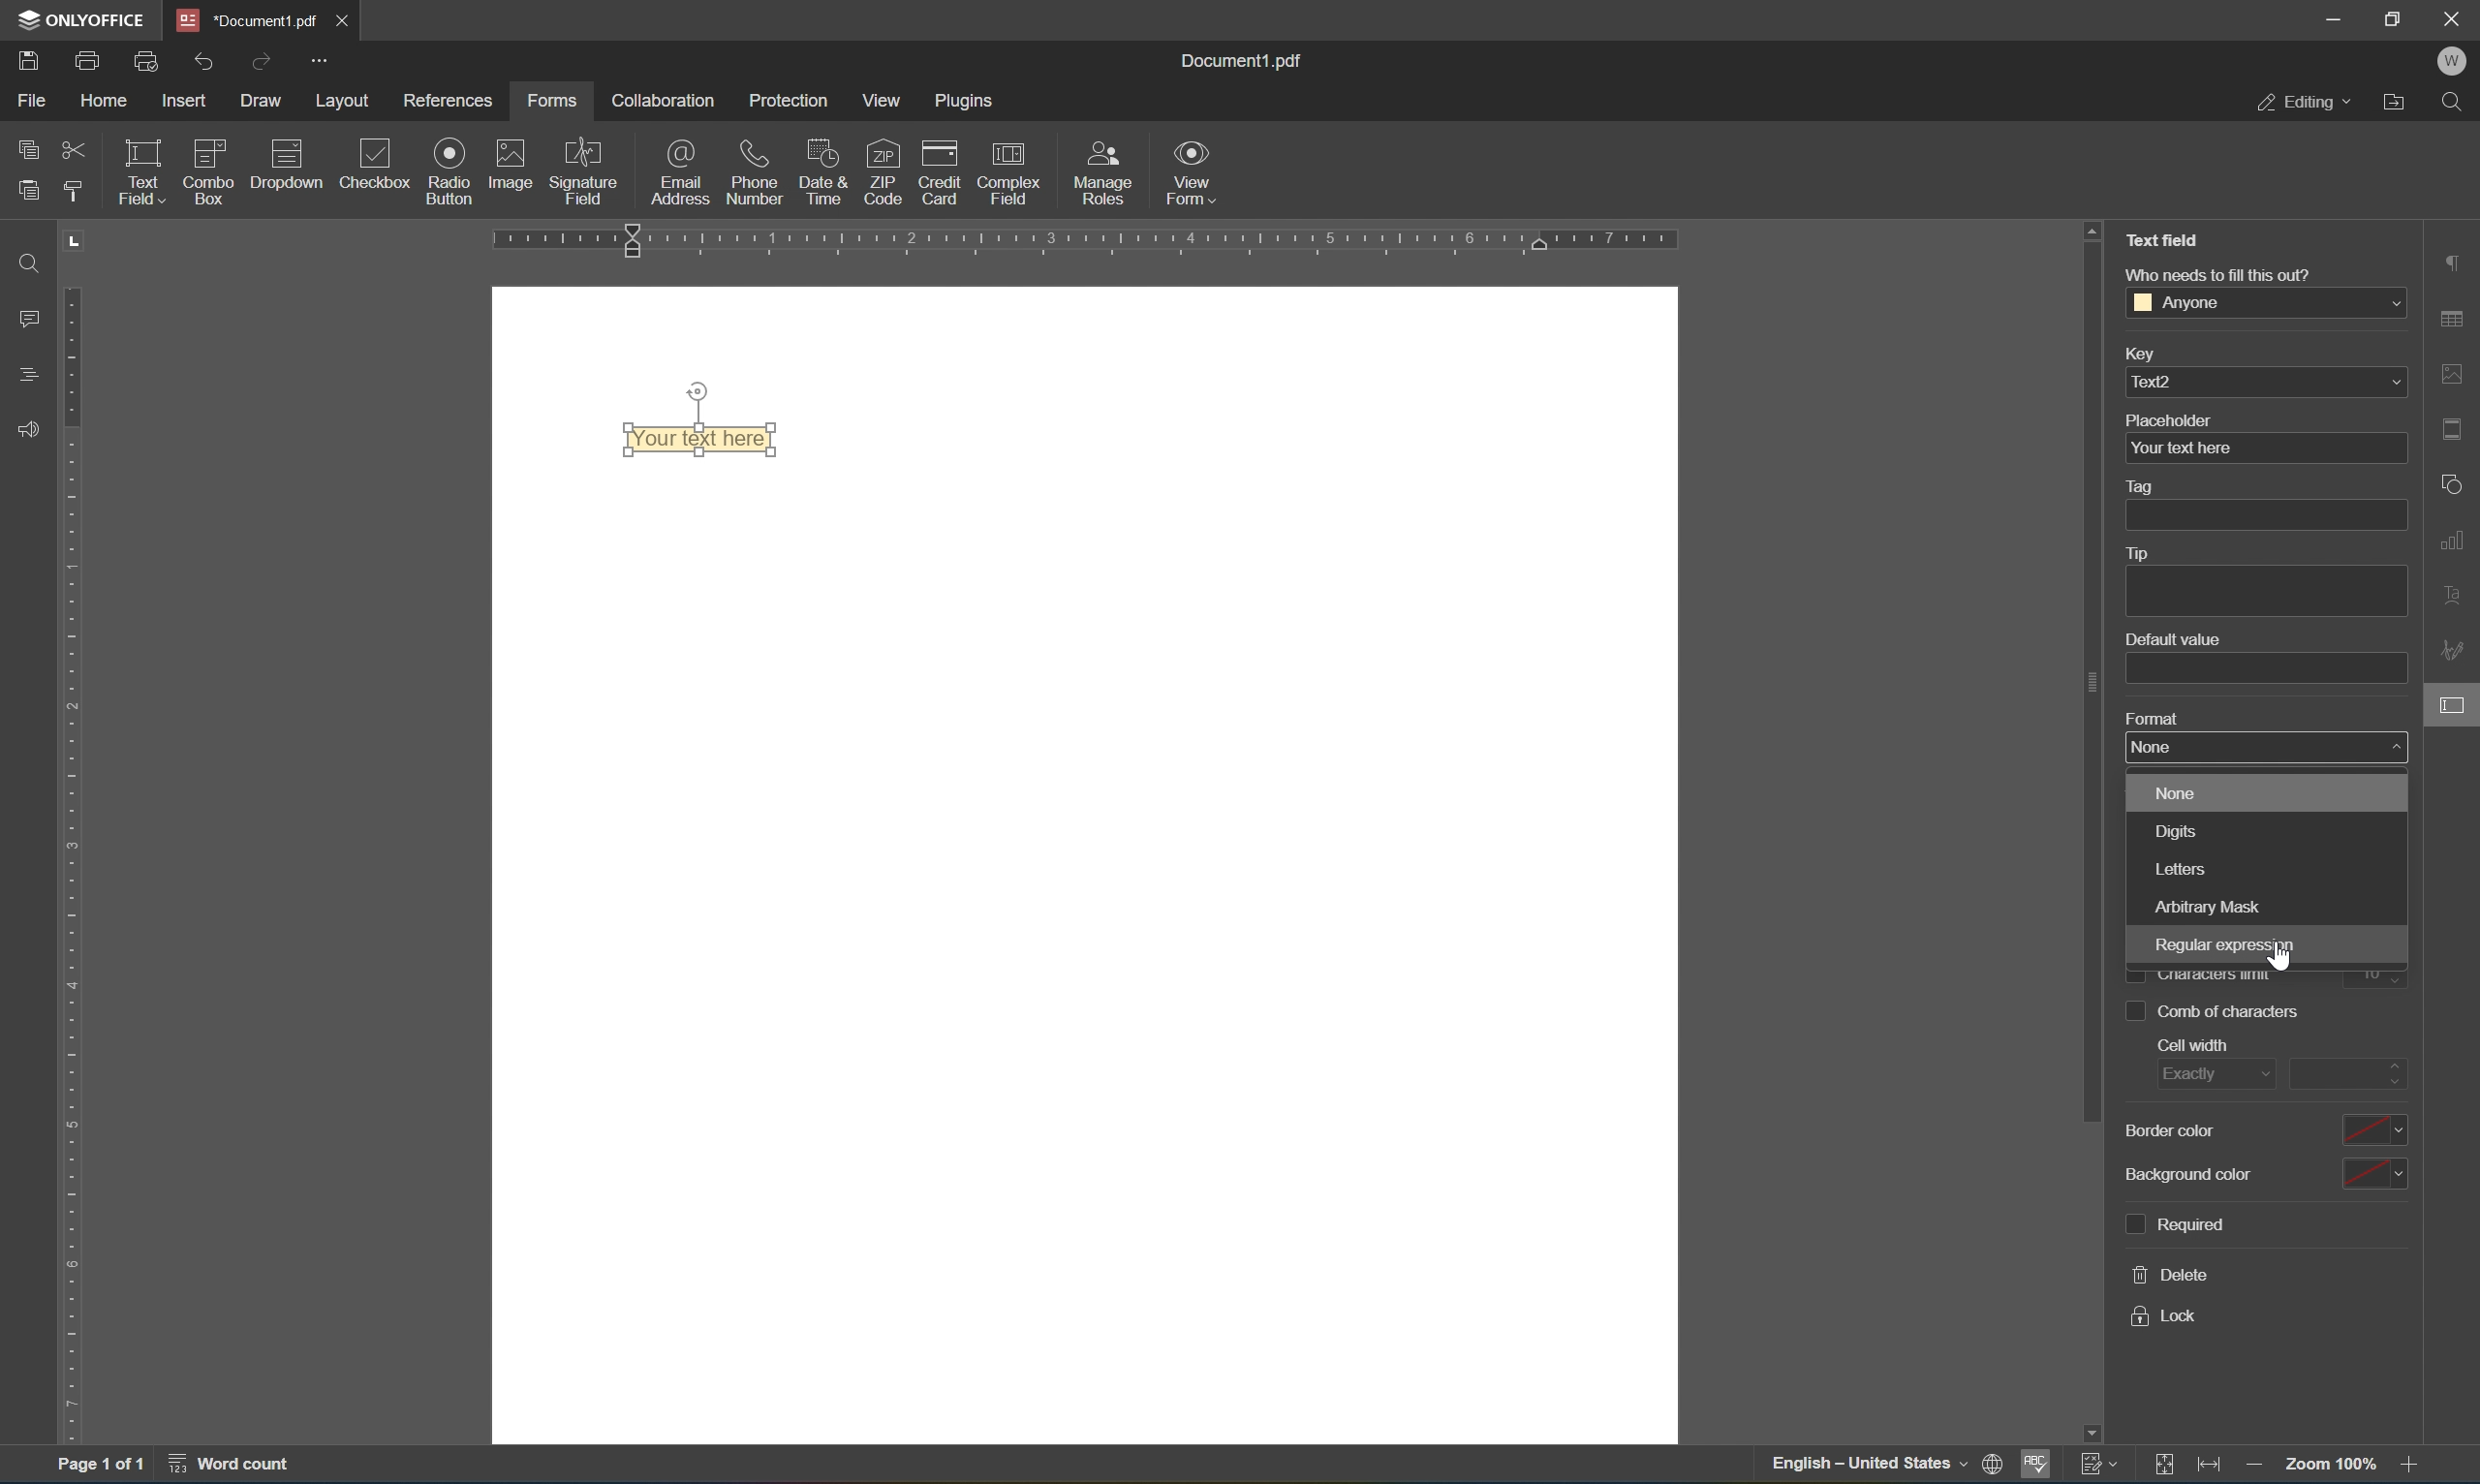  What do you see at coordinates (2263, 302) in the screenshot?
I see `anyone` at bounding box center [2263, 302].